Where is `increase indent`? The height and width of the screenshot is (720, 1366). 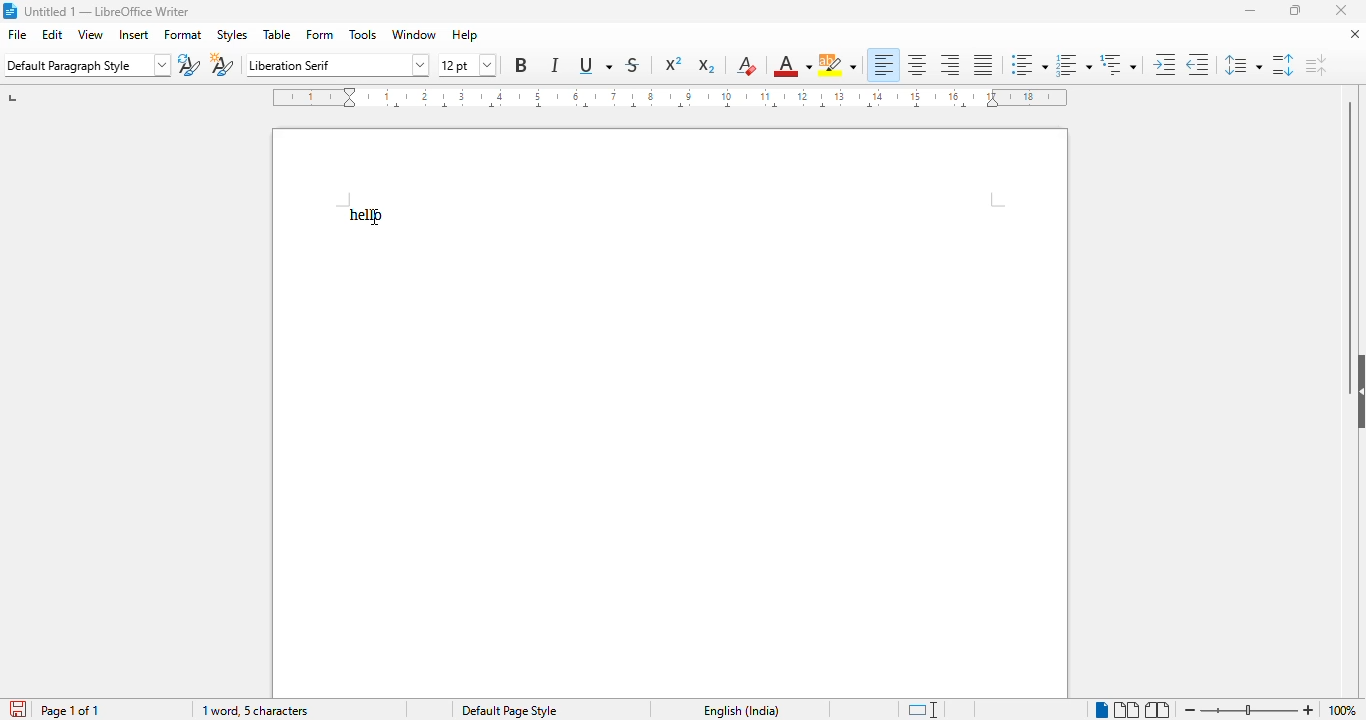
increase indent is located at coordinates (1163, 64).